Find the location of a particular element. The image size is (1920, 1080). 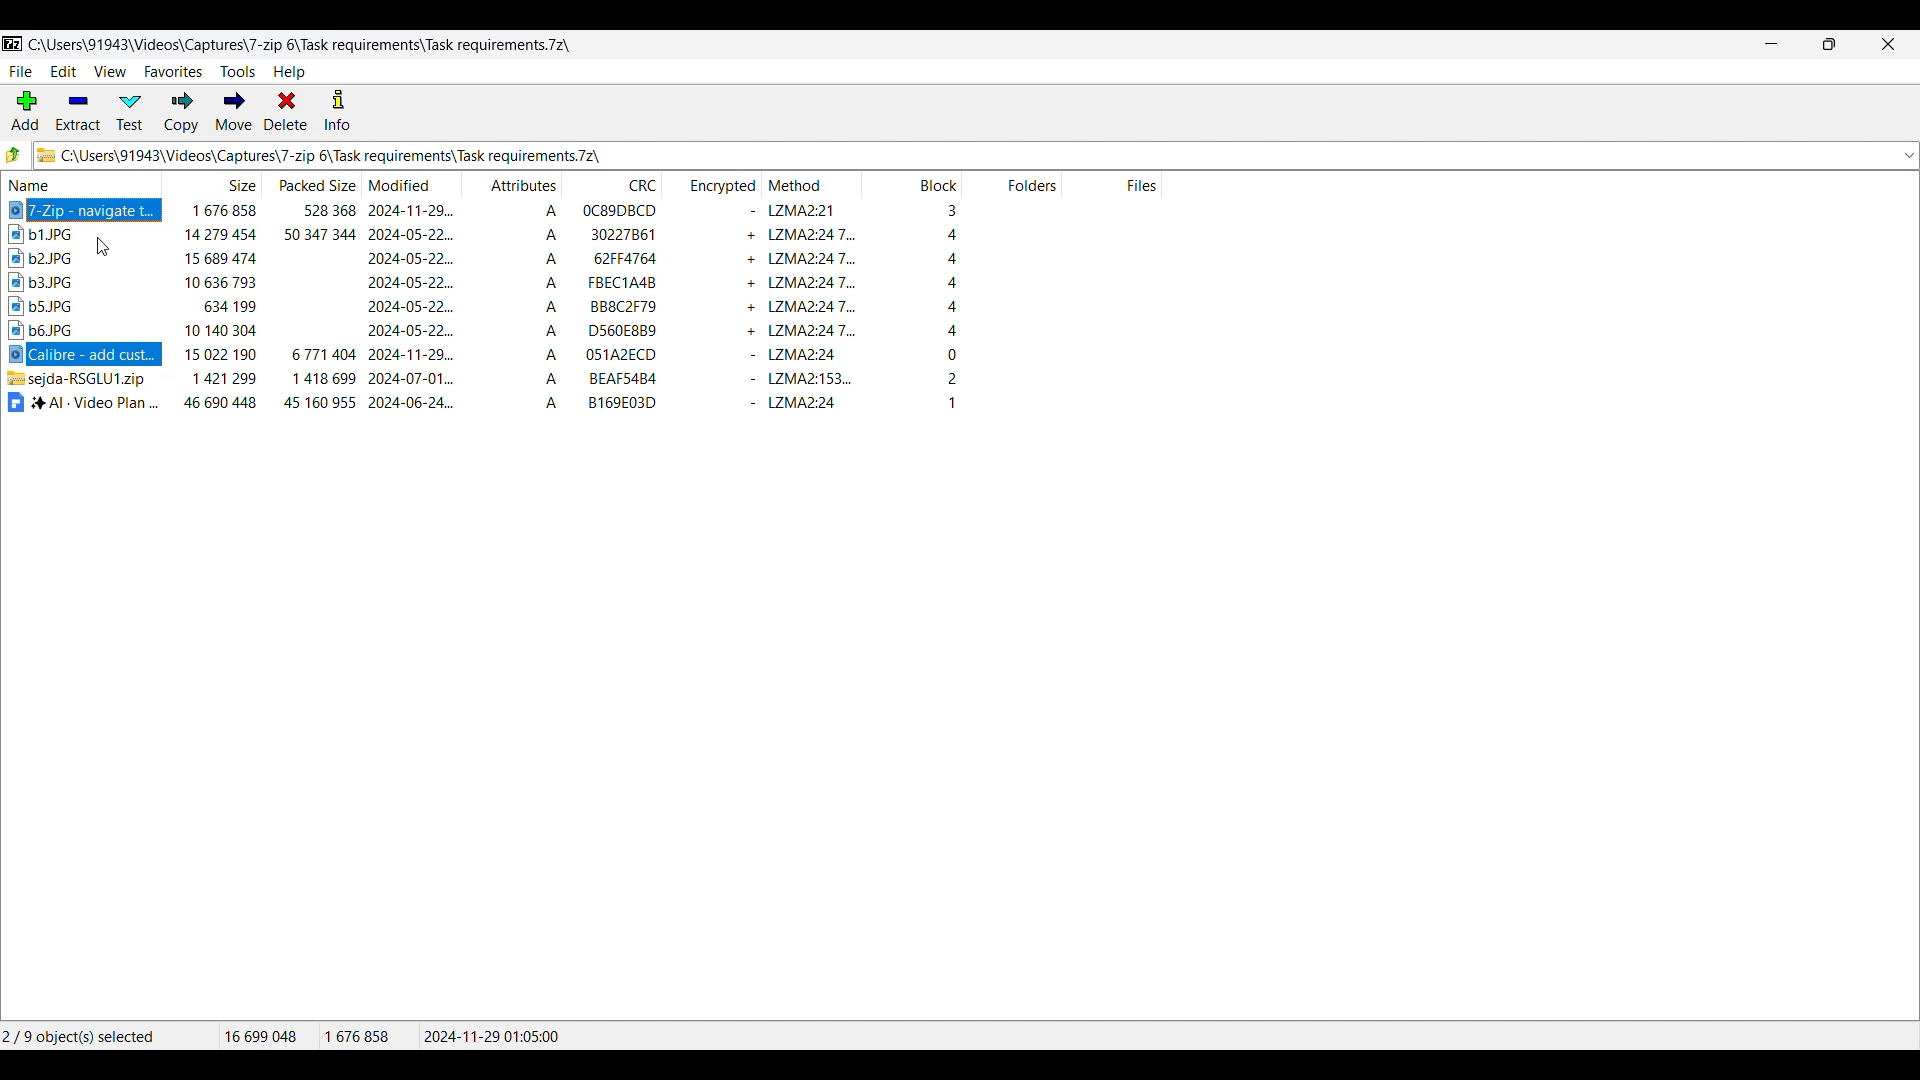

image 3 is located at coordinates (59, 282).